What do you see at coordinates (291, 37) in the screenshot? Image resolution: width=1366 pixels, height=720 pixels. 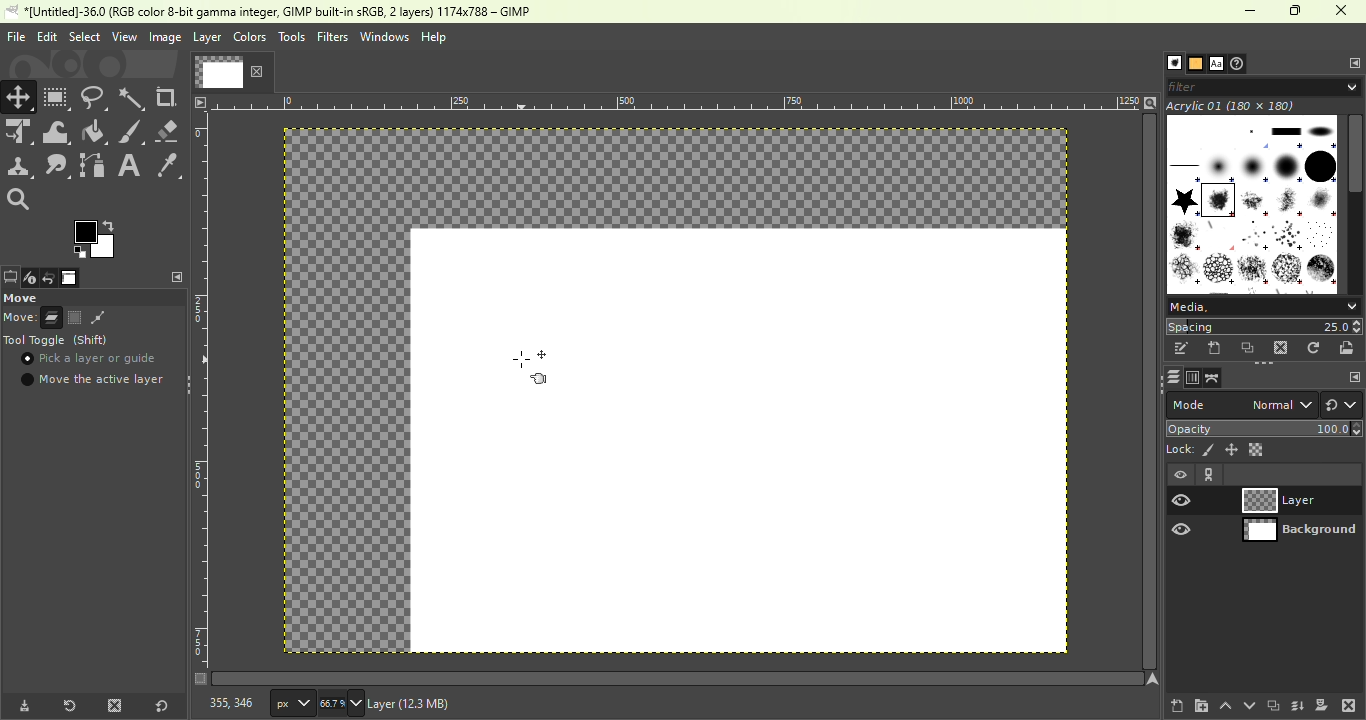 I see `Tools` at bounding box center [291, 37].